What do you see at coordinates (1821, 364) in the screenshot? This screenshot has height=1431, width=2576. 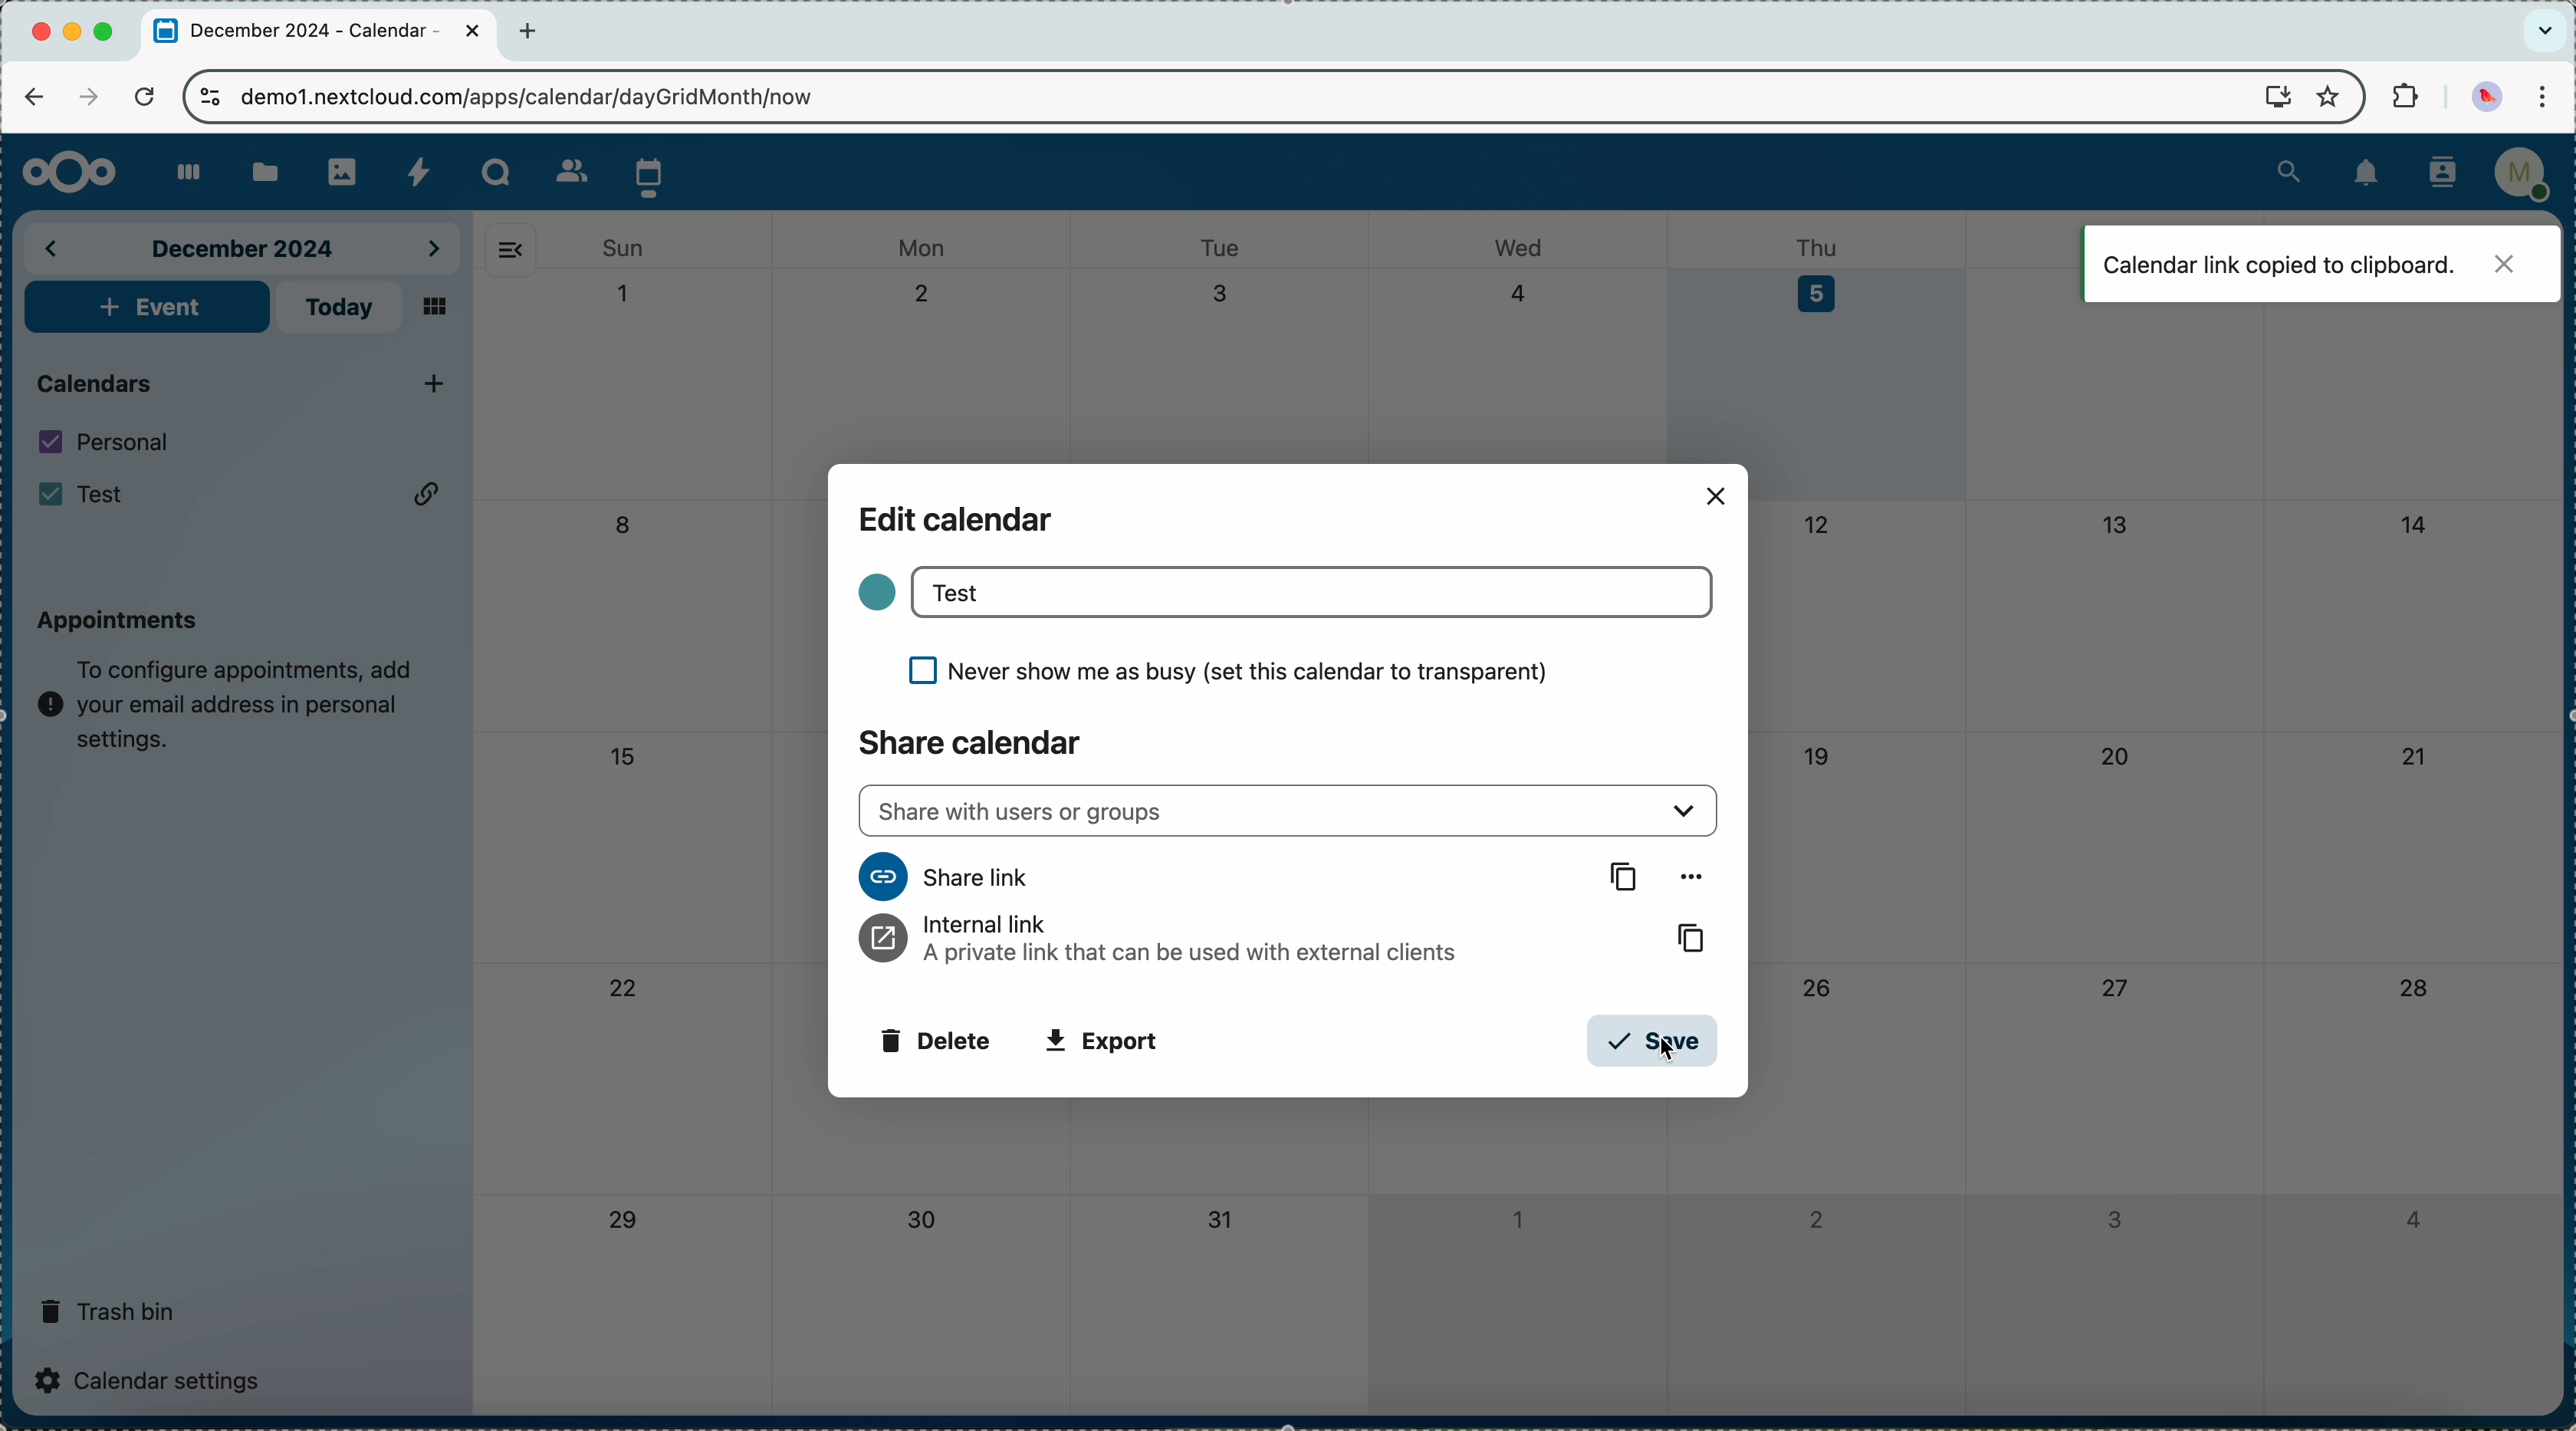 I see `day 5 selected` at bounding box center [1821, 364].